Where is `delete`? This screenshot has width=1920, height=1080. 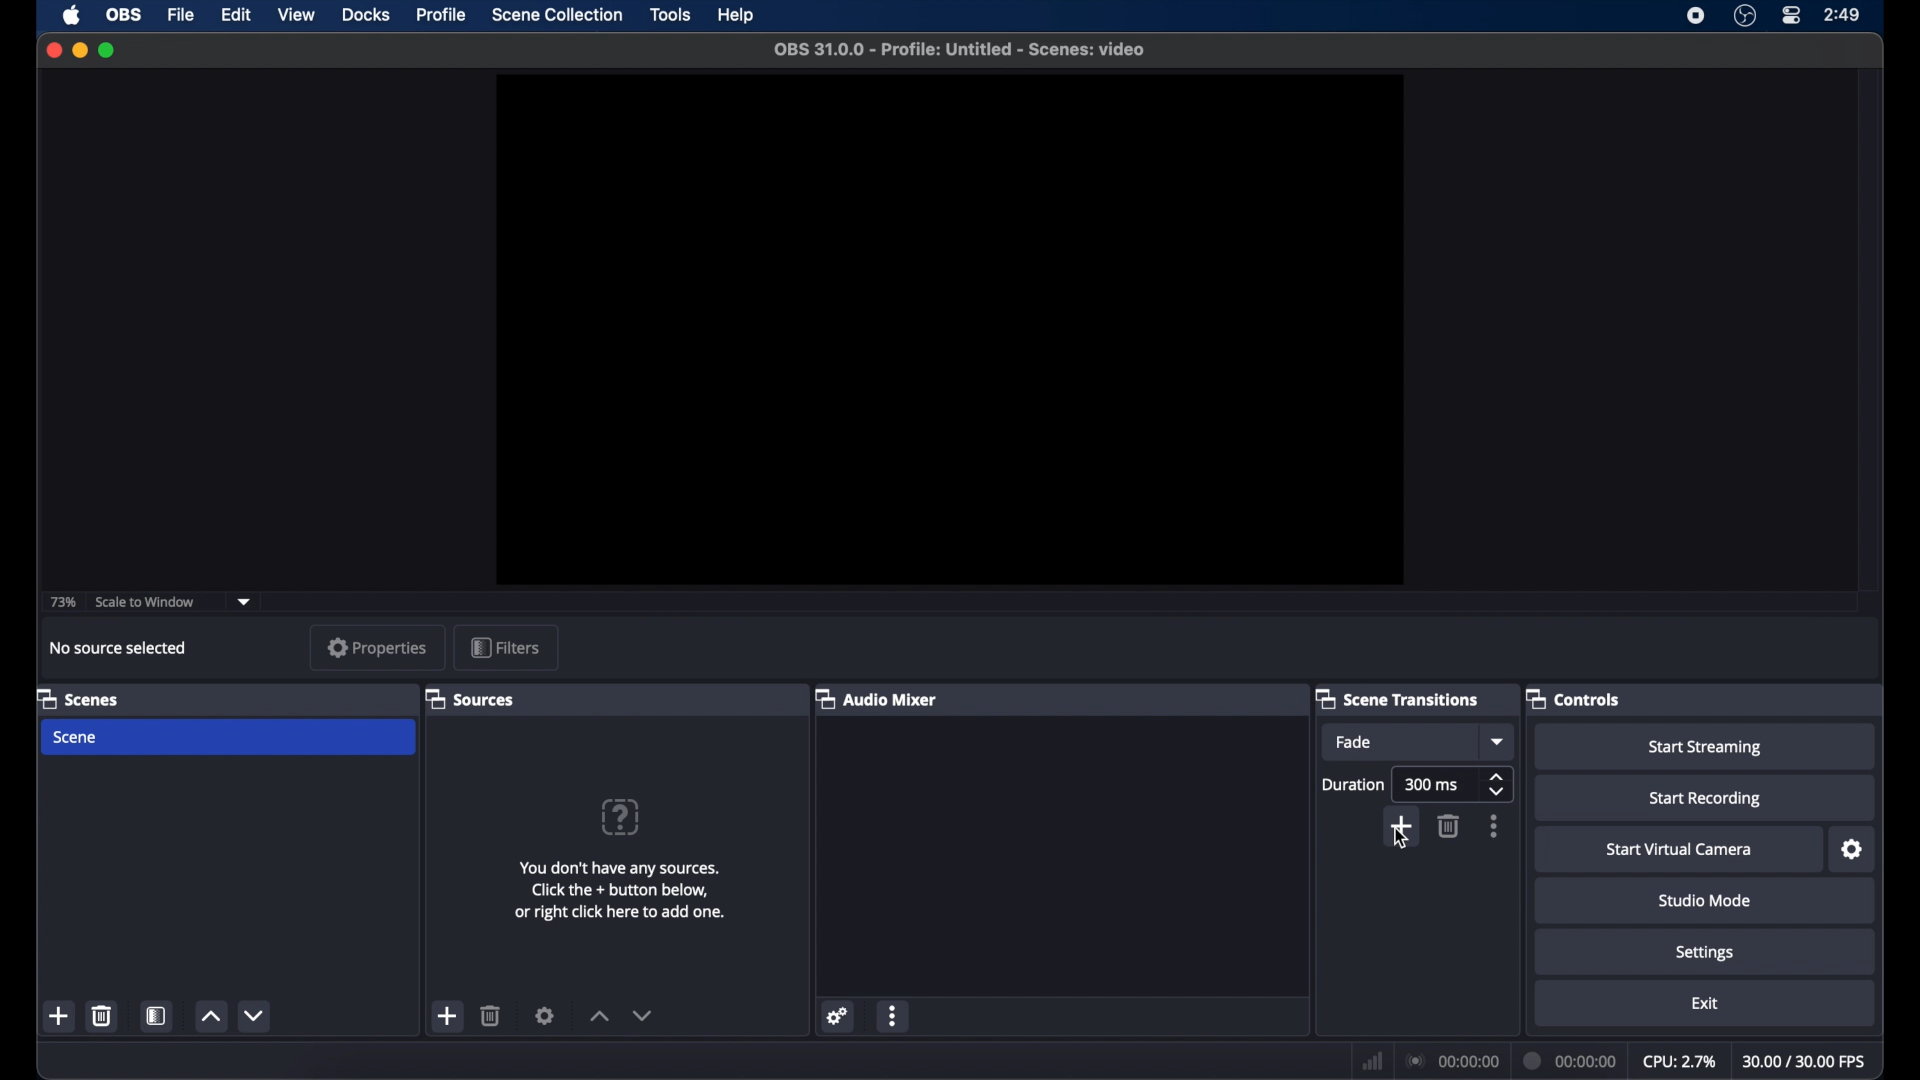 delete is located at coordinates (1451, 826).